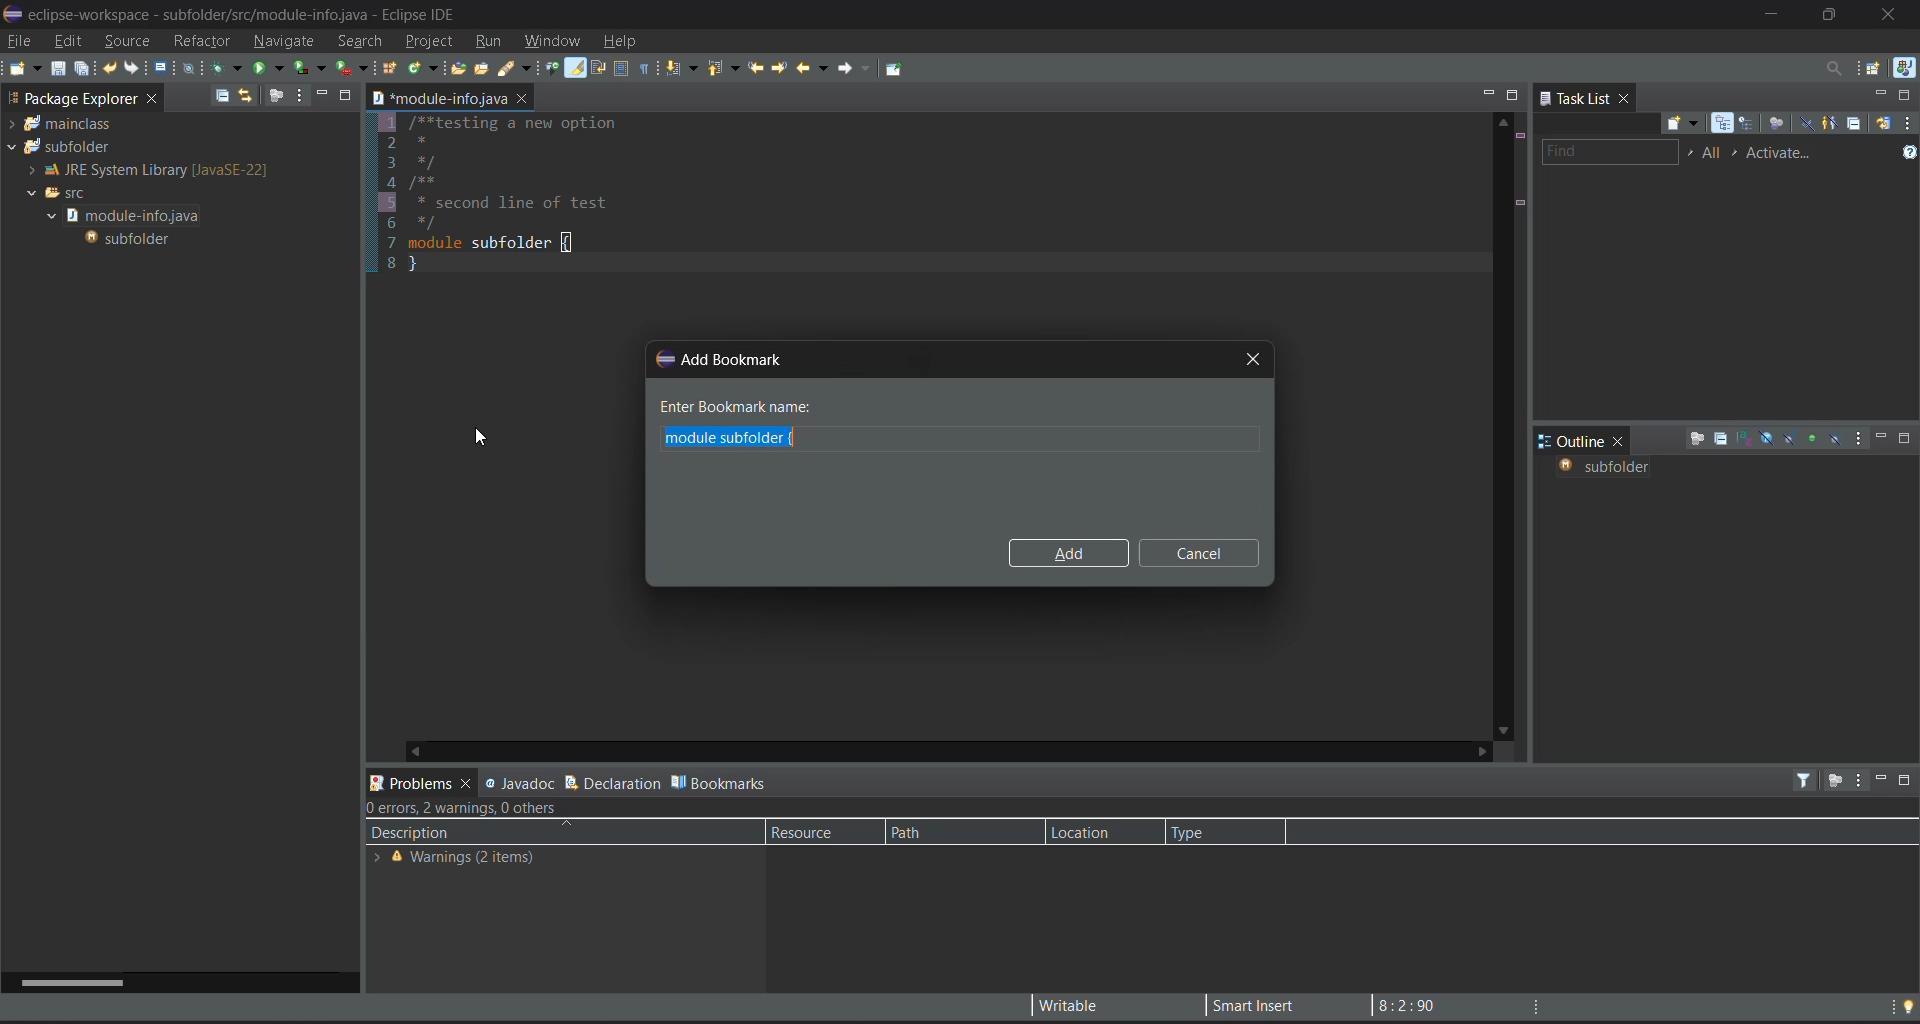 The height and width of the screenshot is (1024, 1920). Describe the element at coordinates (516, 72) in the screenshot. I see `search` at that location.